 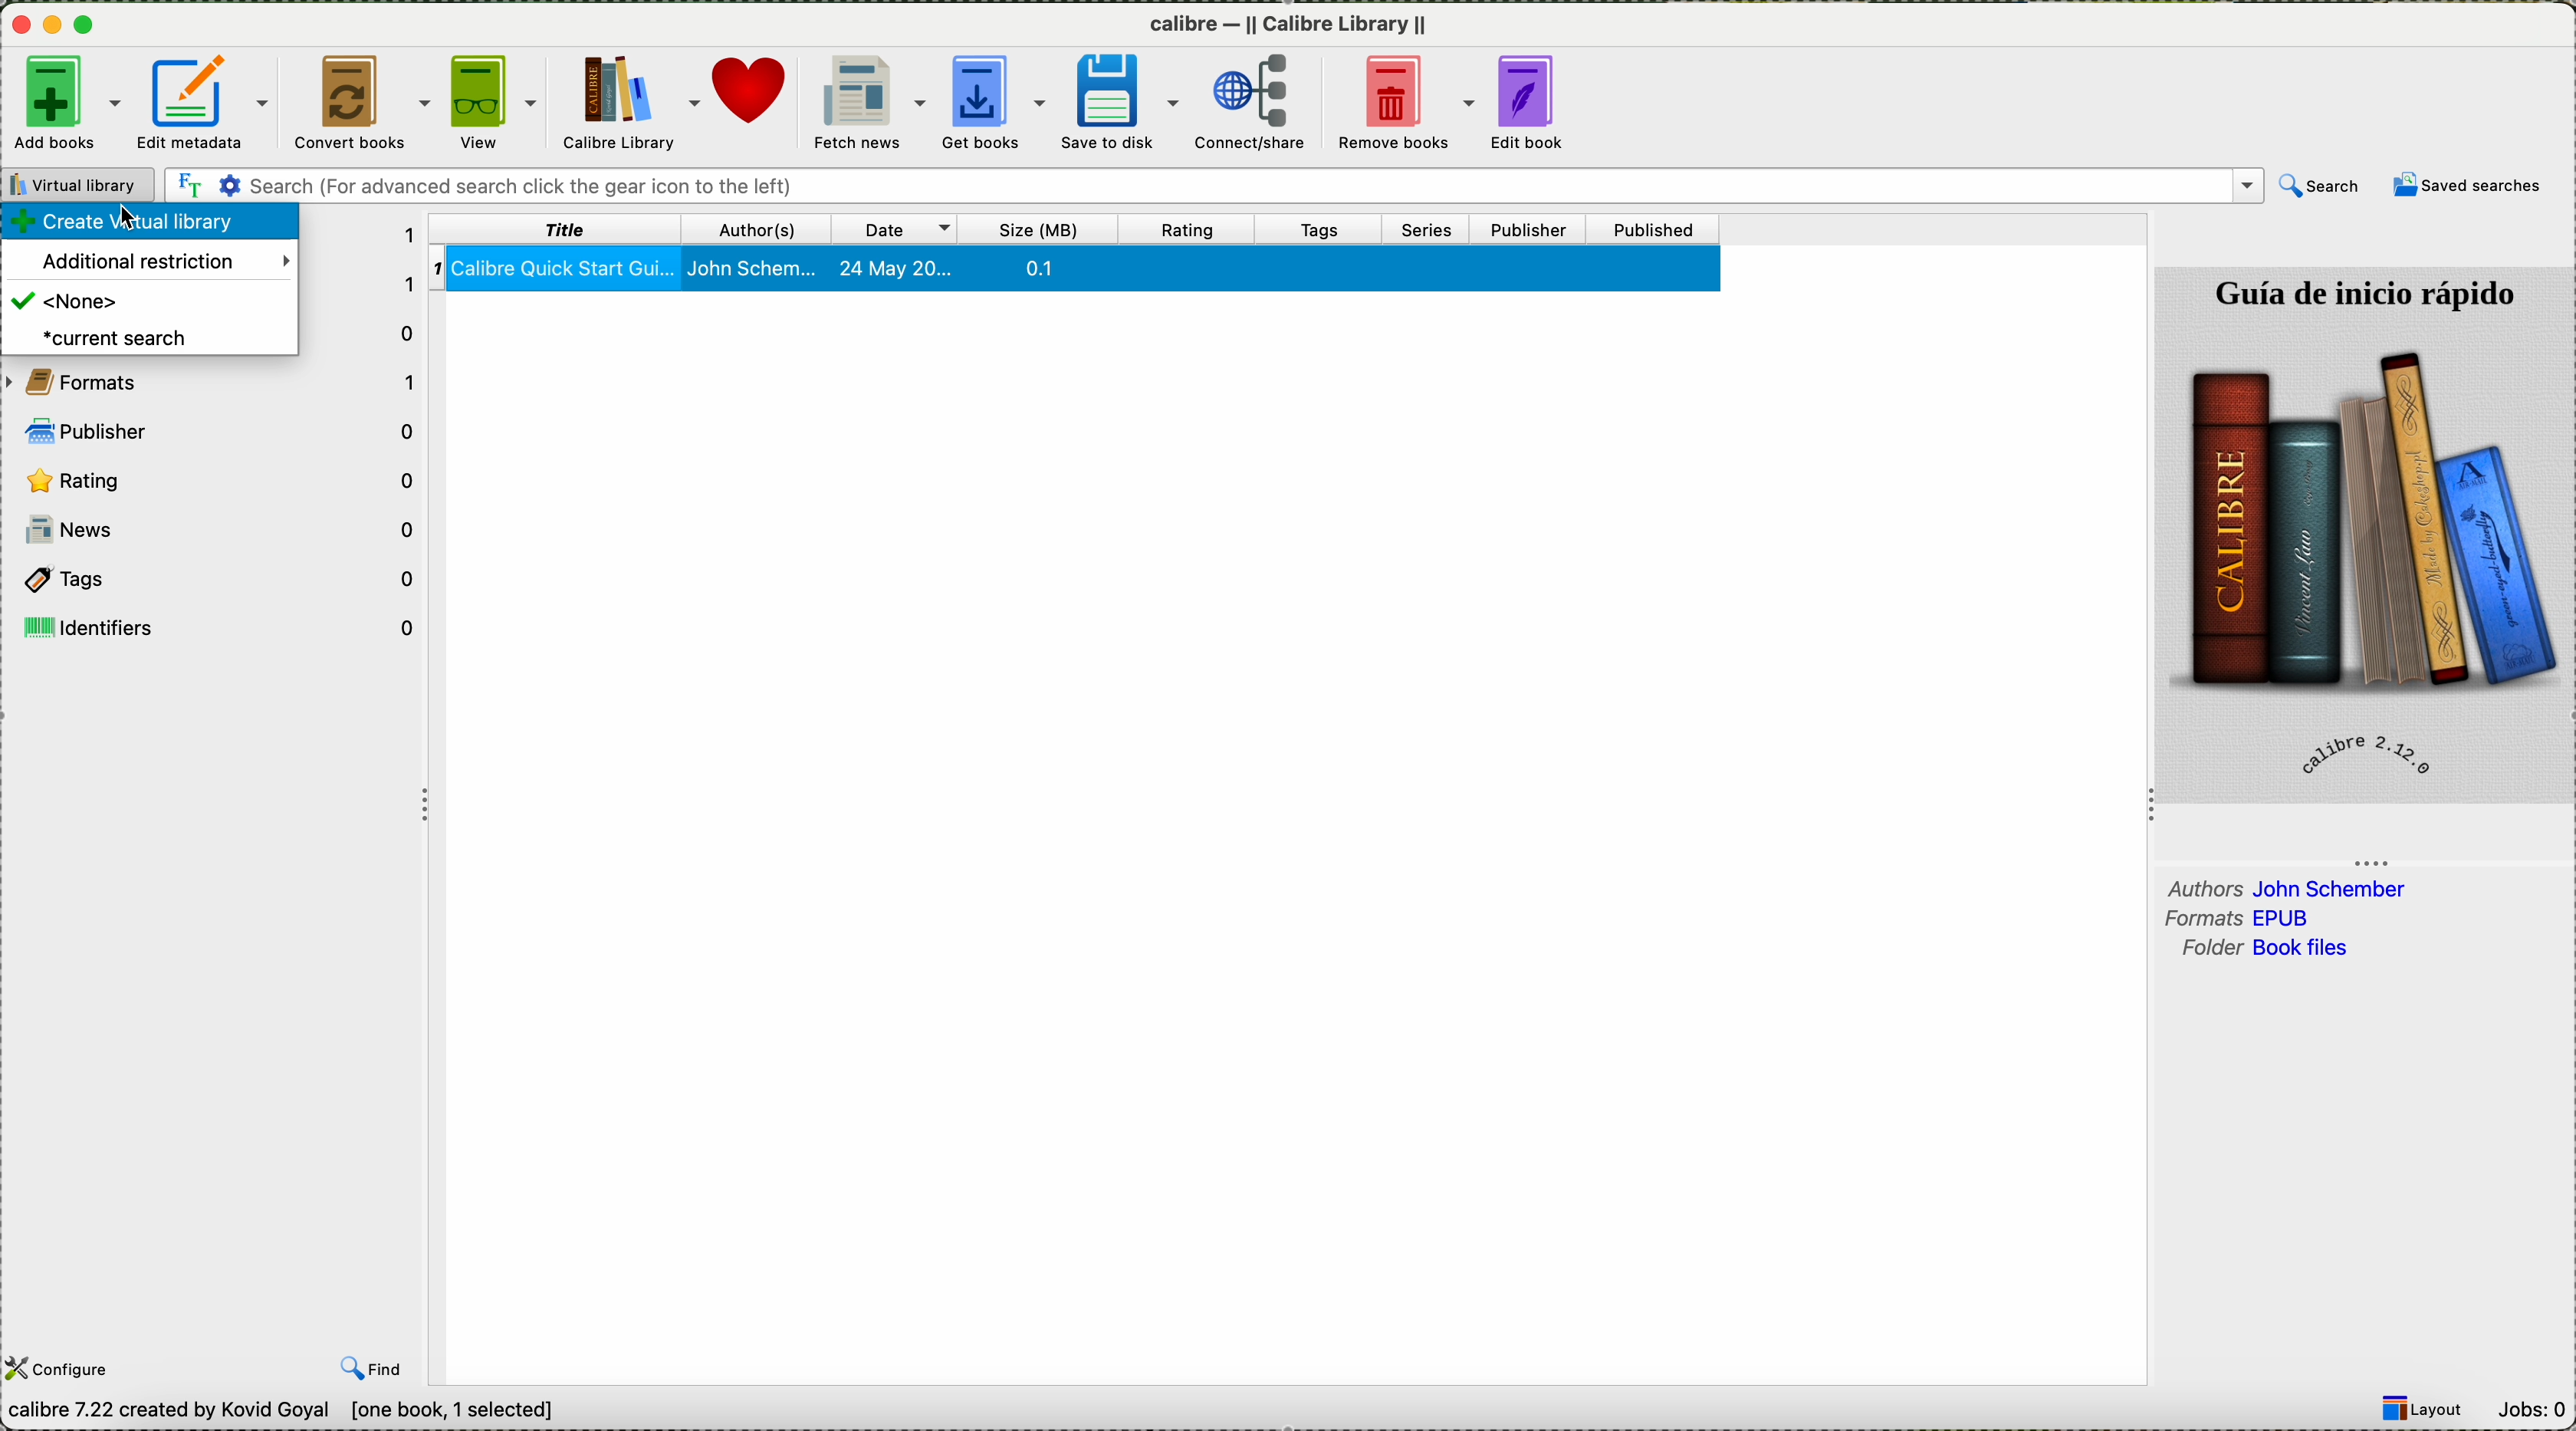 I want to click on search, so click(x=2318, y=186).